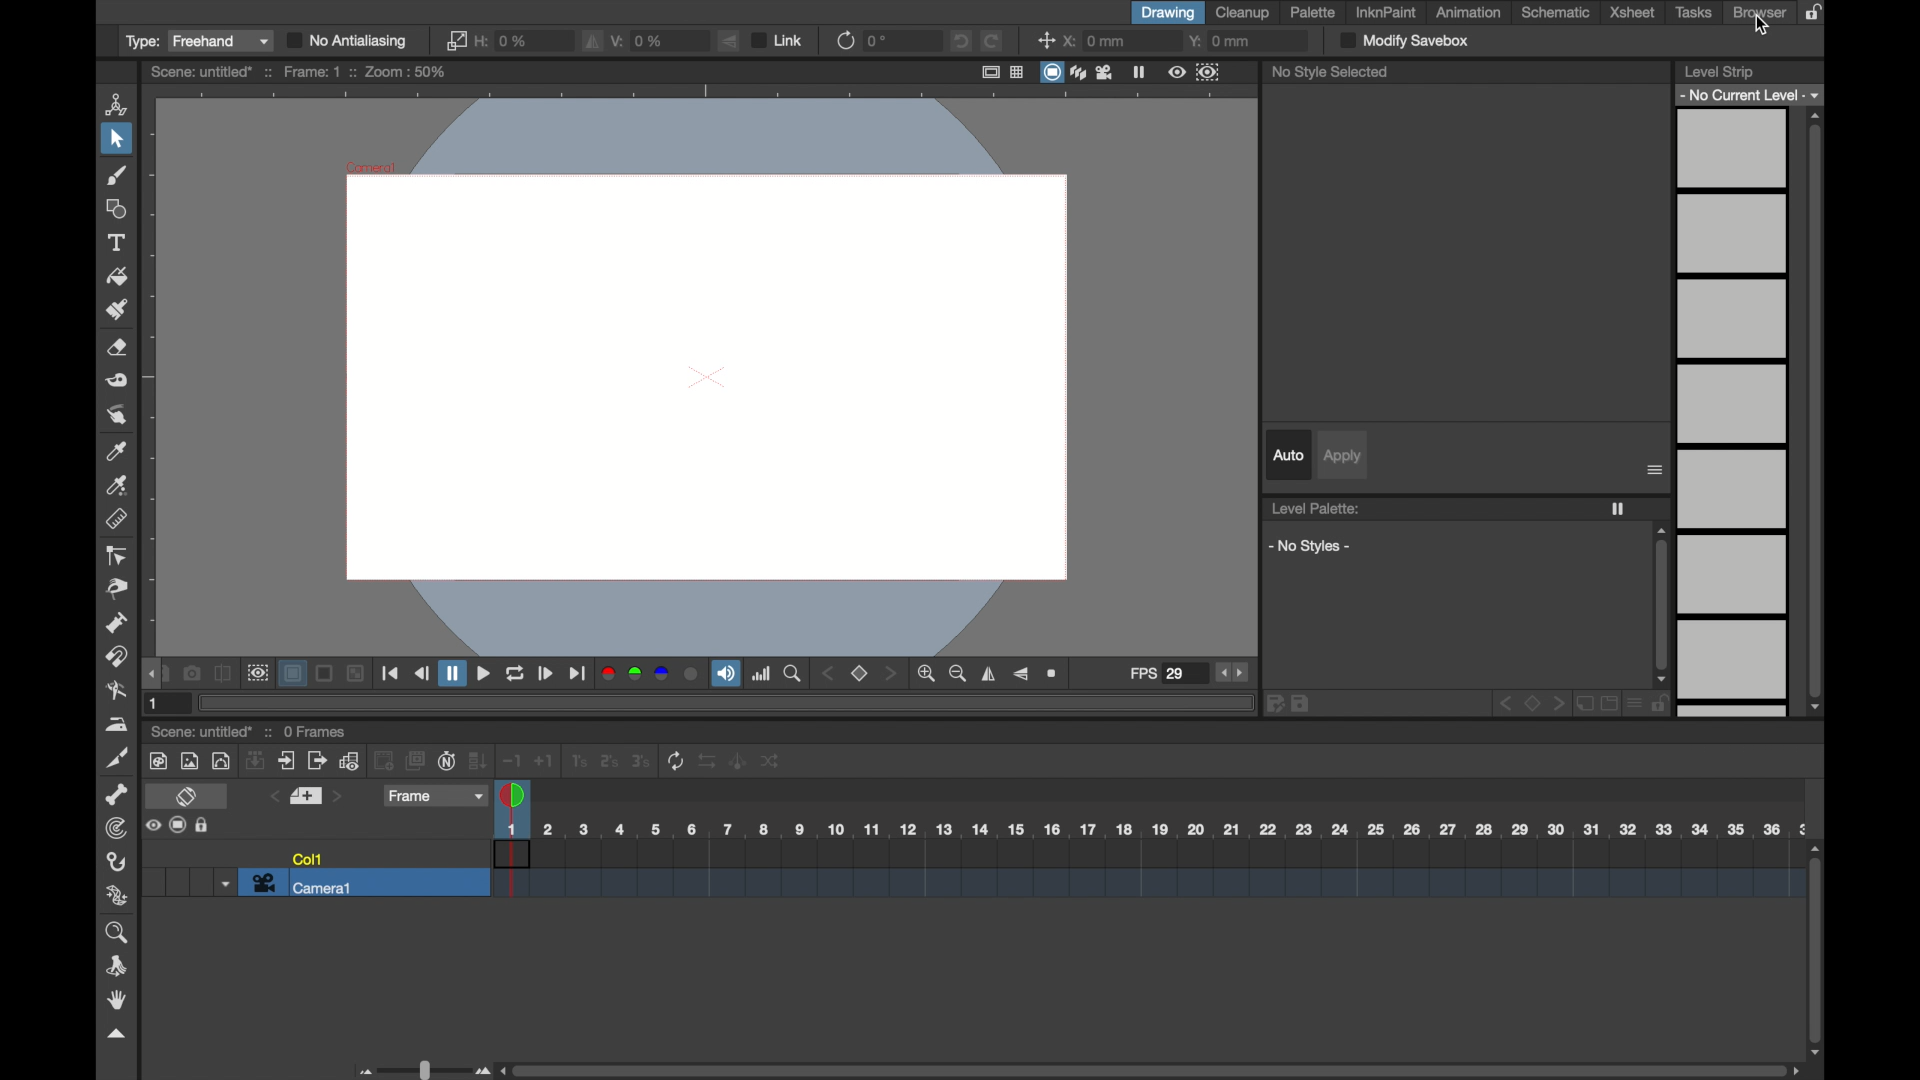 This screenshot has width=1920, height=1080. I want to click on view modes, so click(1076, 72).